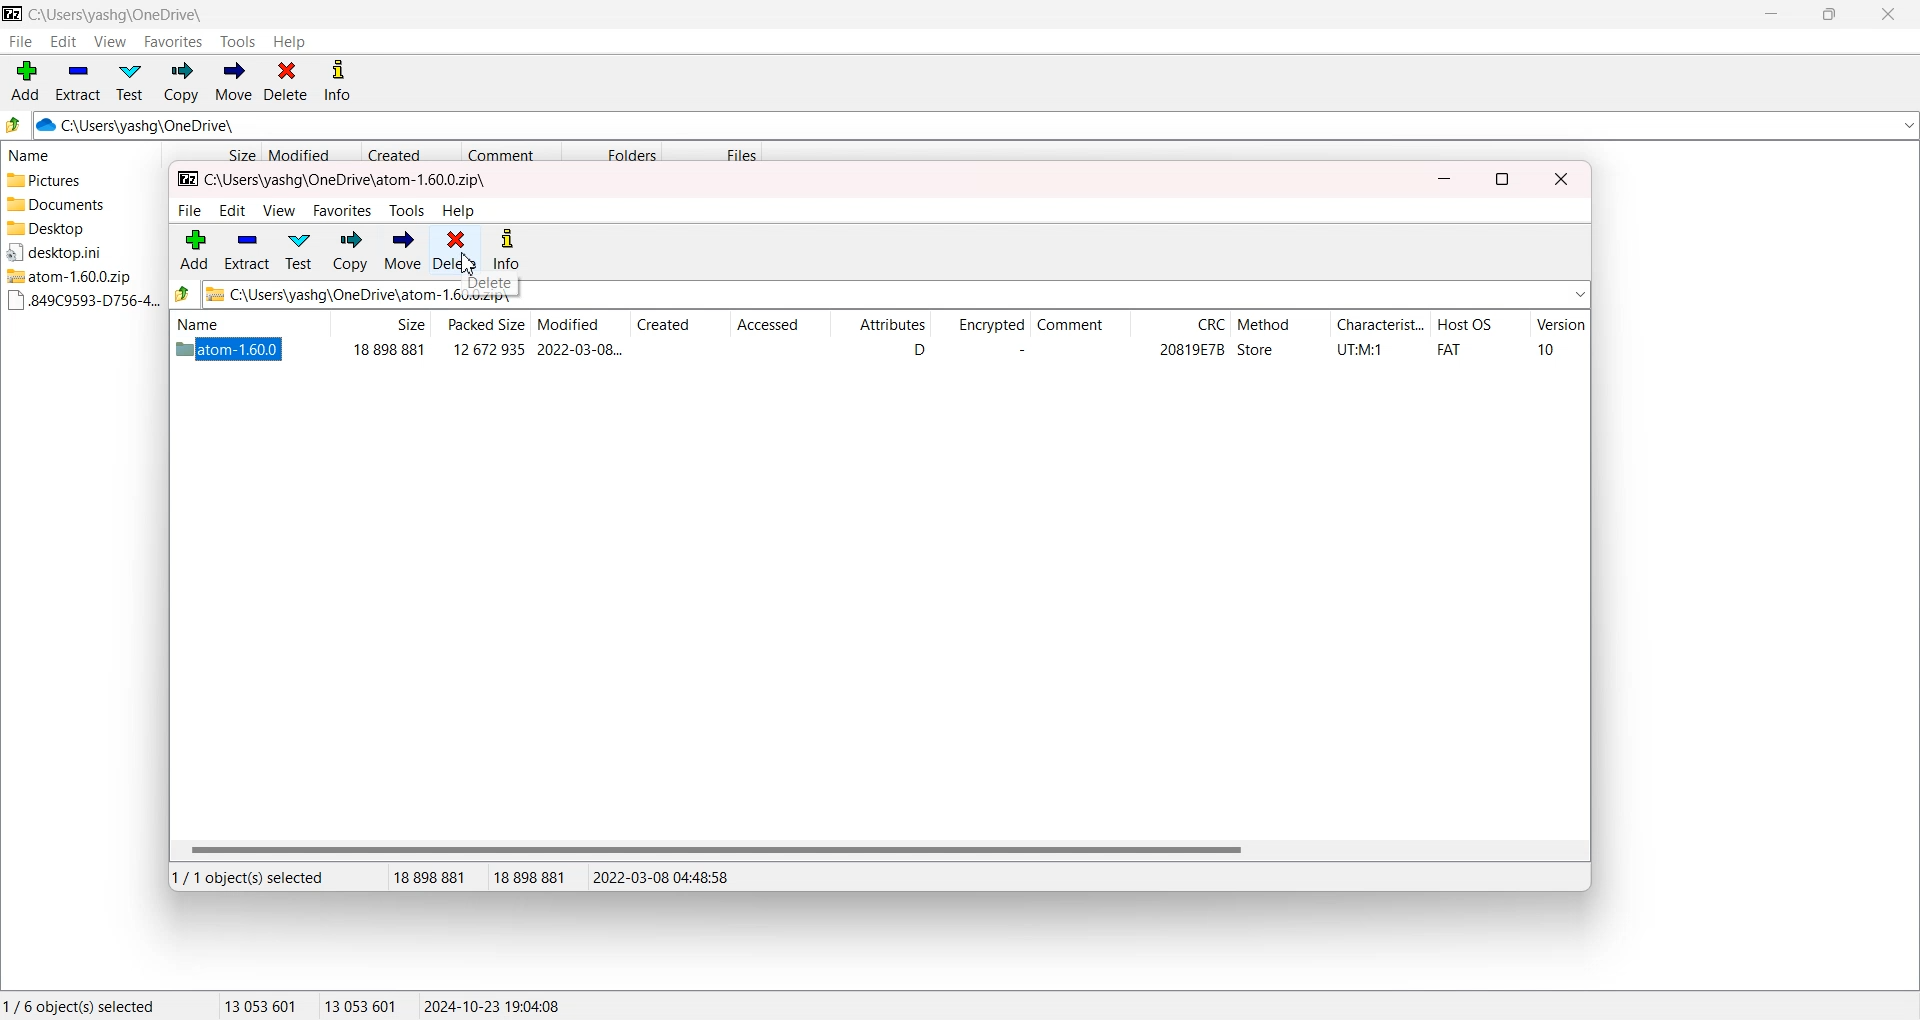 This screenshot has height=1020, width=1920. Describe the element at coordinates (455, 250) in the screenshot. I see `delete` at that location.